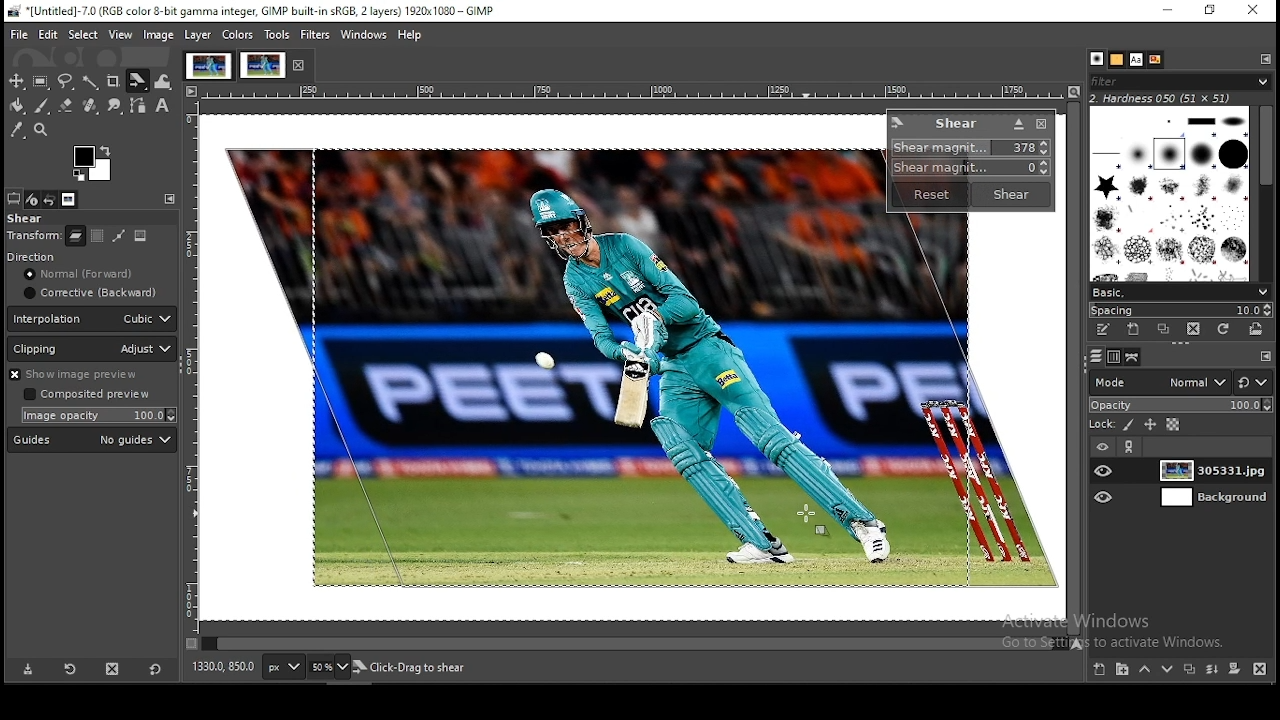 This screenshot has height=720, width=1280. Describe the element at coordinates (1266, 359) in the screenshot. I see `configure this tab` at that location.